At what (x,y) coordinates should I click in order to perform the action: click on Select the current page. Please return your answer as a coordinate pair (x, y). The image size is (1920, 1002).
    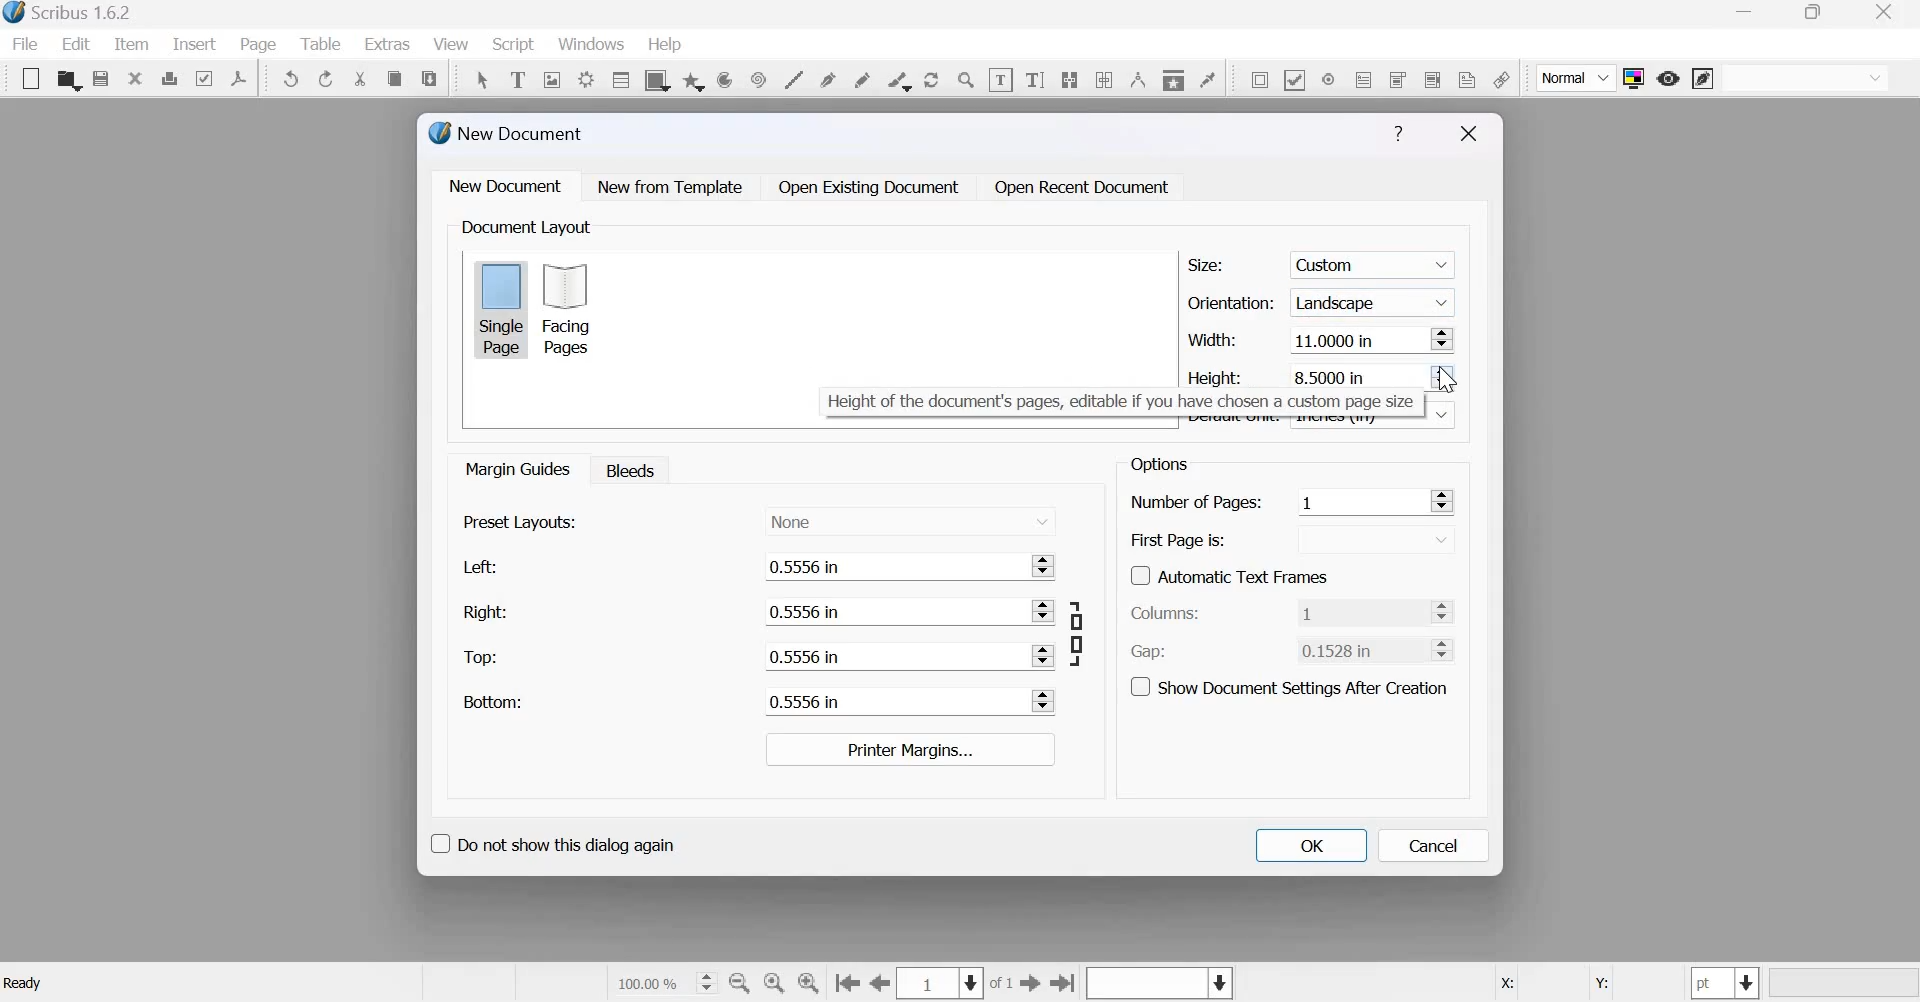
    Looking at the image, I should click on (942, 983).